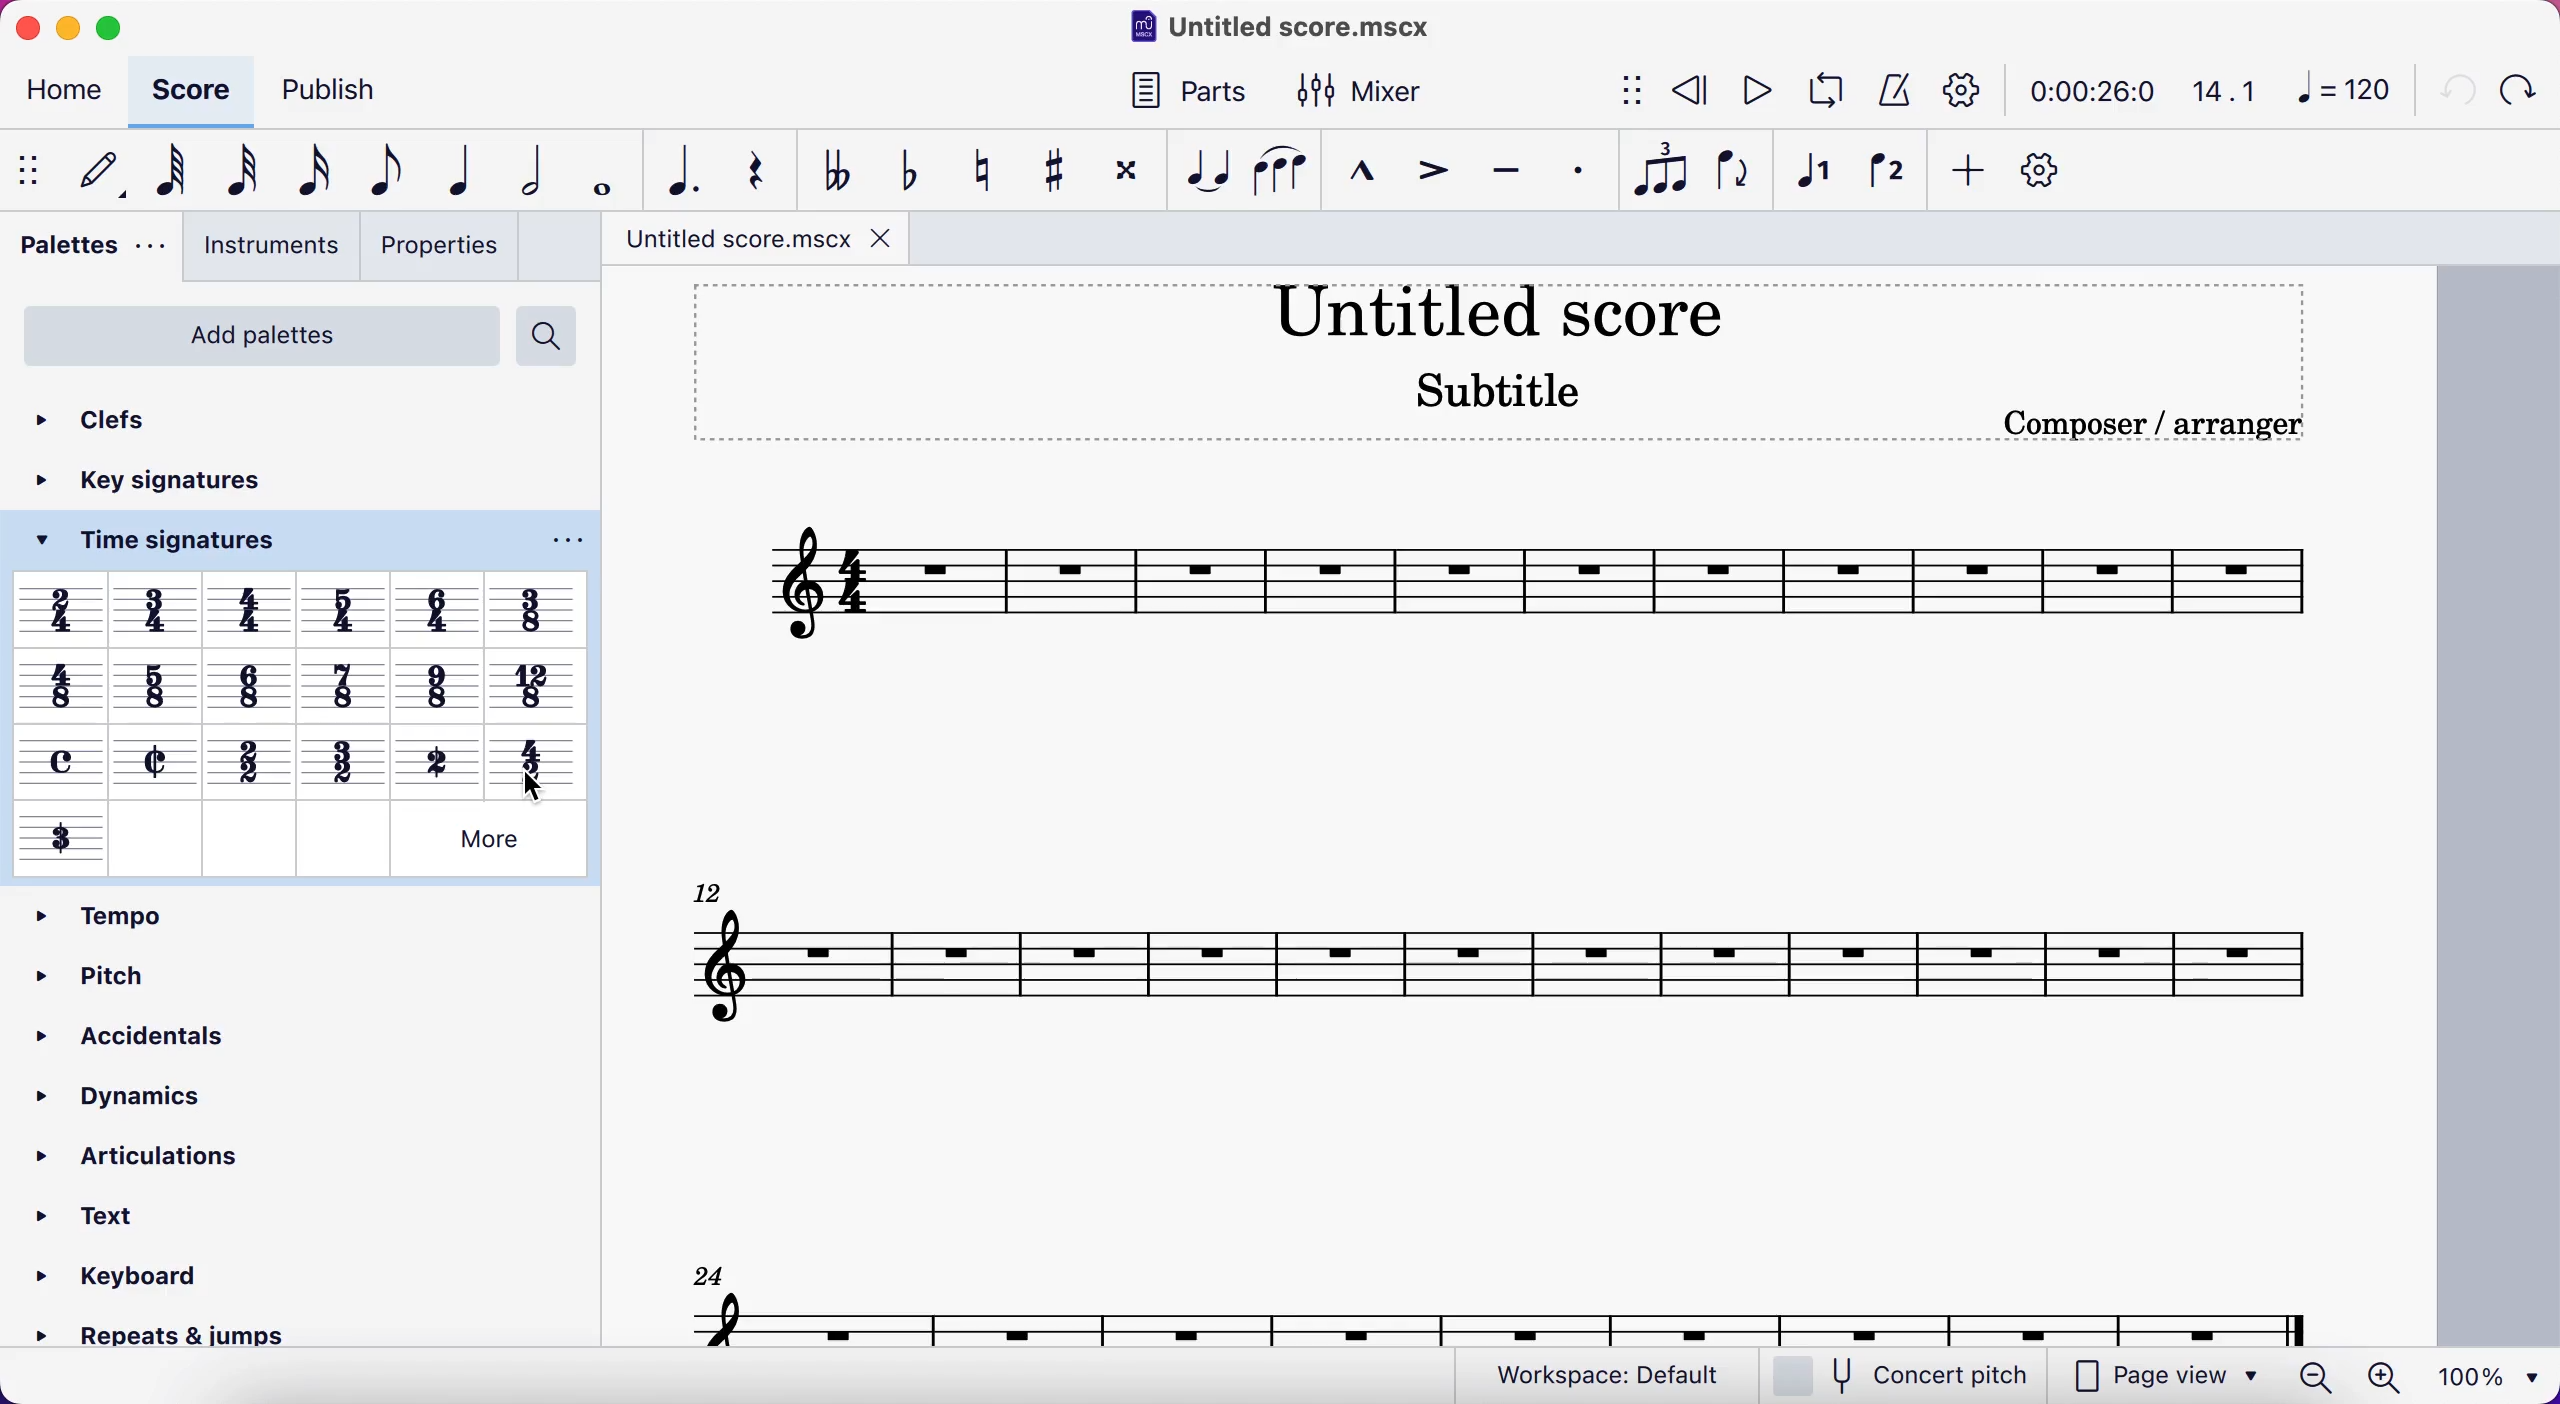 This screenshot has height=1404, width=2560. I want to click on , so click(538, 608).